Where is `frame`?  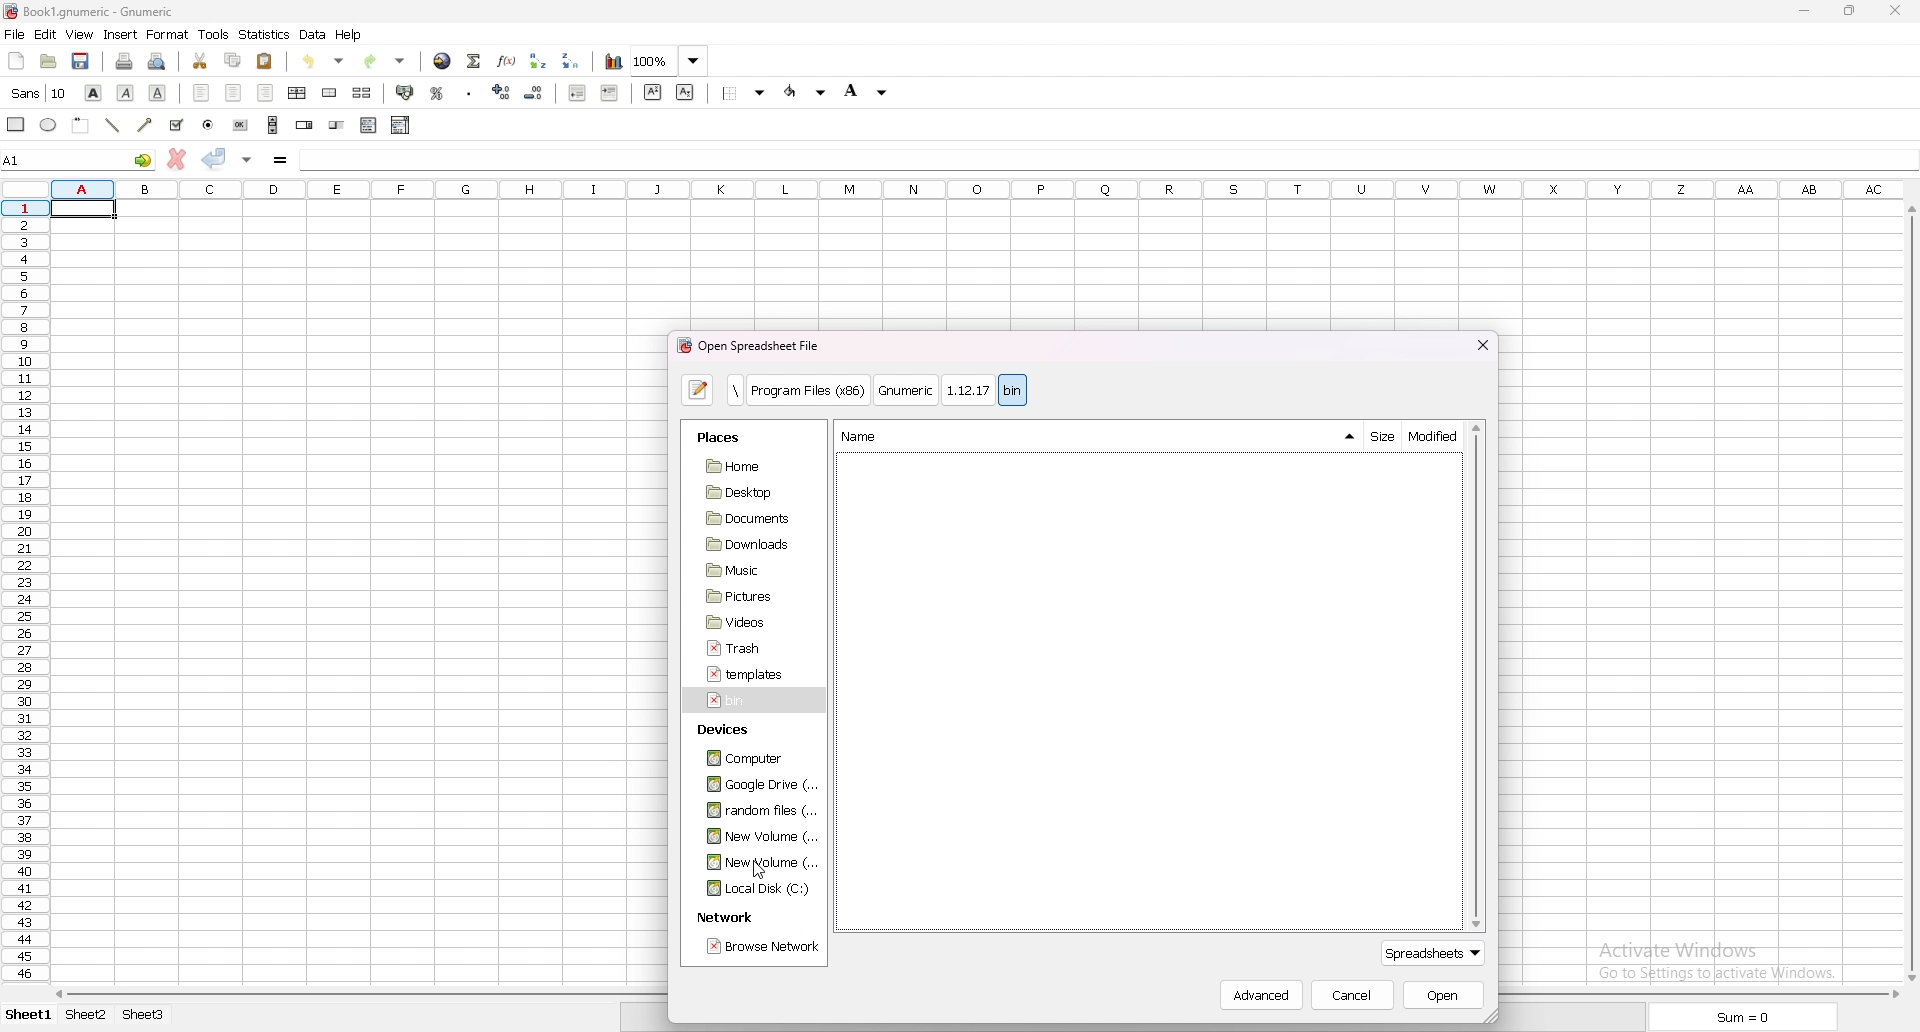
frame is located at coordinates (80, 125).